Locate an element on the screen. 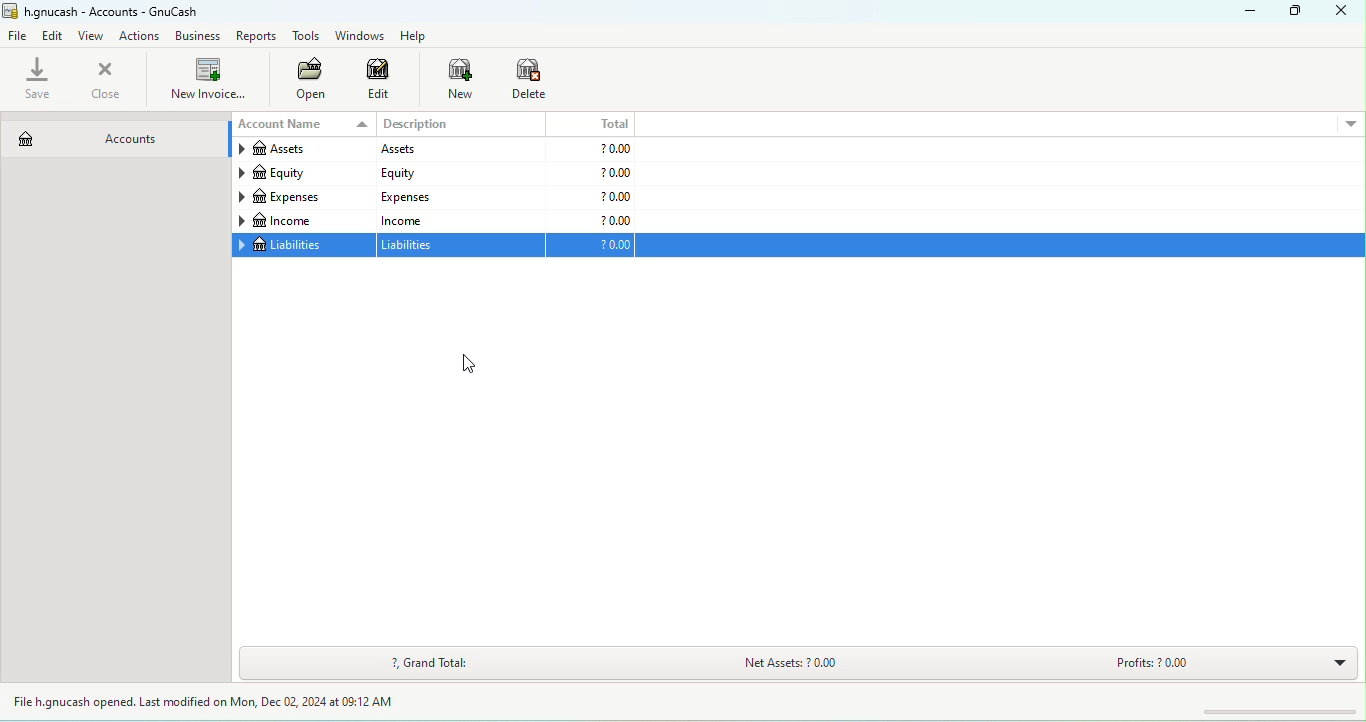  ?0.00 is located at coordinates (590, 148).